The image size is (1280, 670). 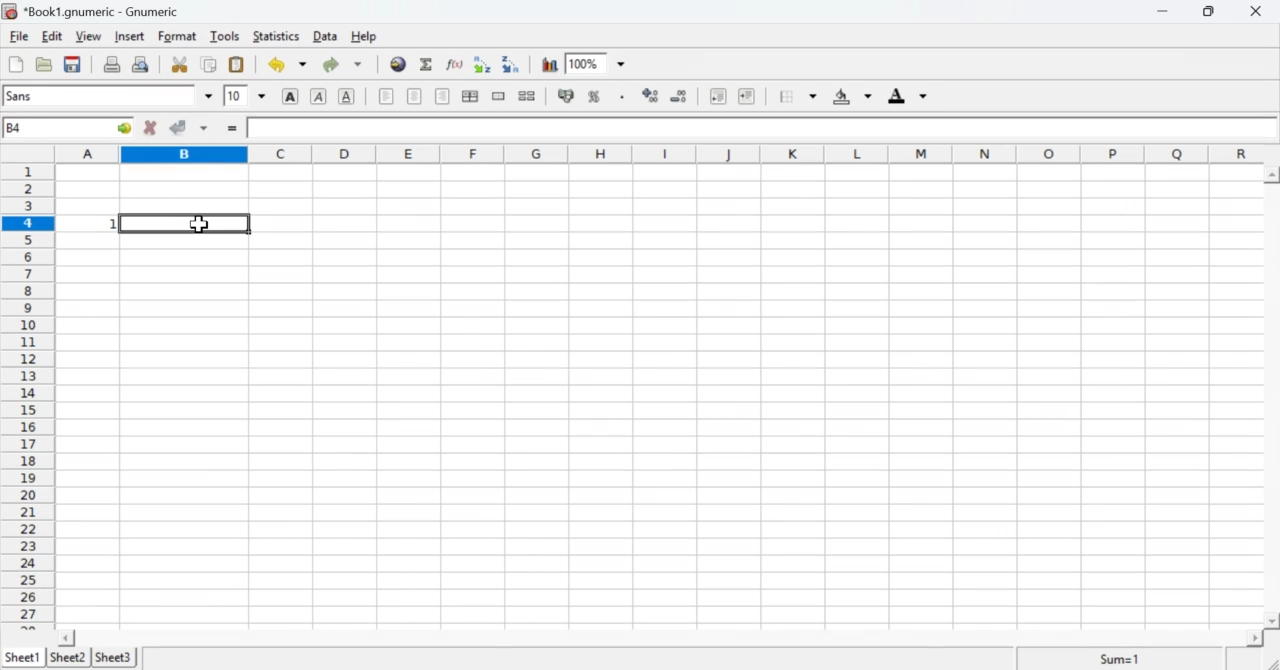 What do you see at coordinates (370, 37) in the screenshot?
I see `Help` at bounding box center [370, 37].